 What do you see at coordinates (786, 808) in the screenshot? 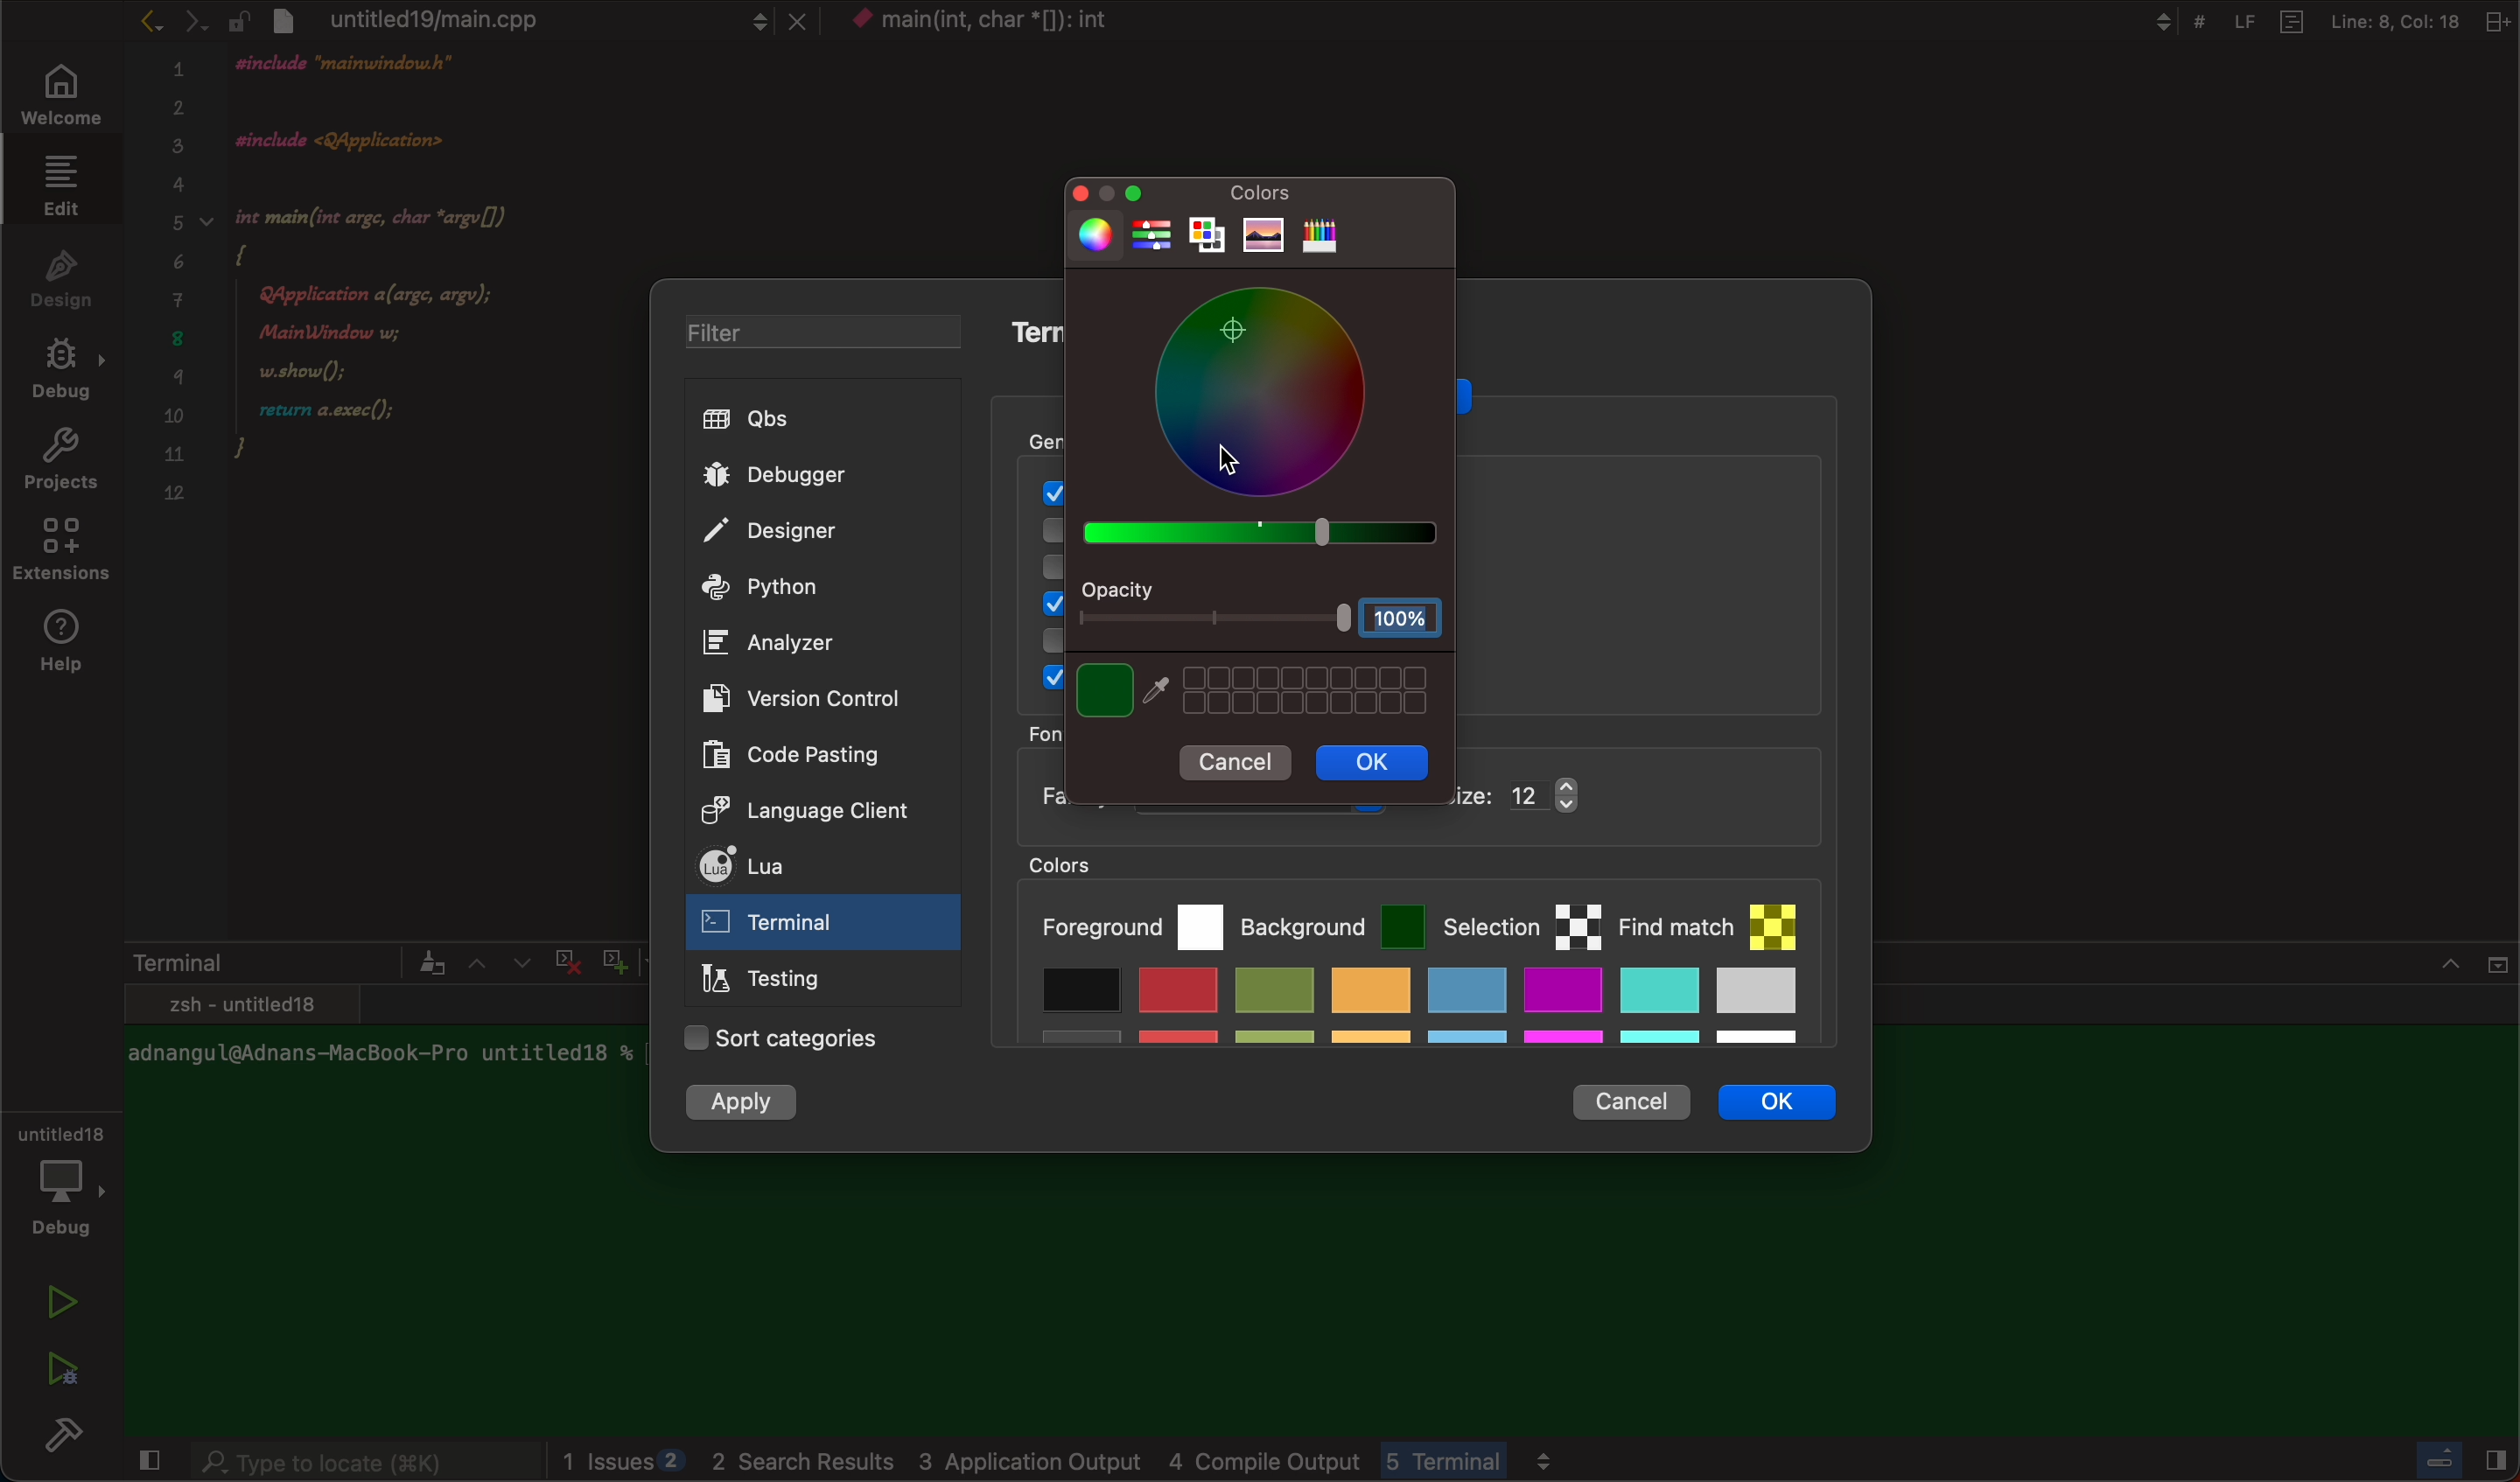
I see `language client` at bounding box center [786, 808].